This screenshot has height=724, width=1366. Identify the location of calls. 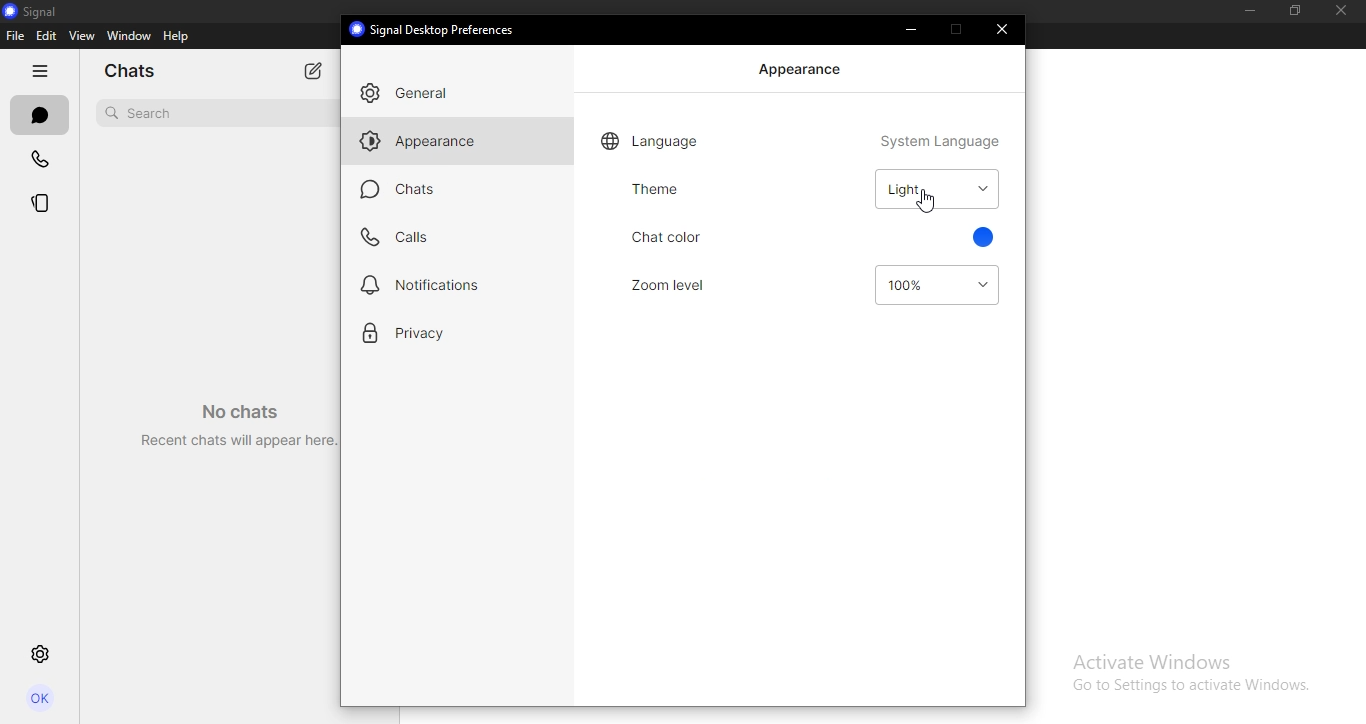
(401, 237).